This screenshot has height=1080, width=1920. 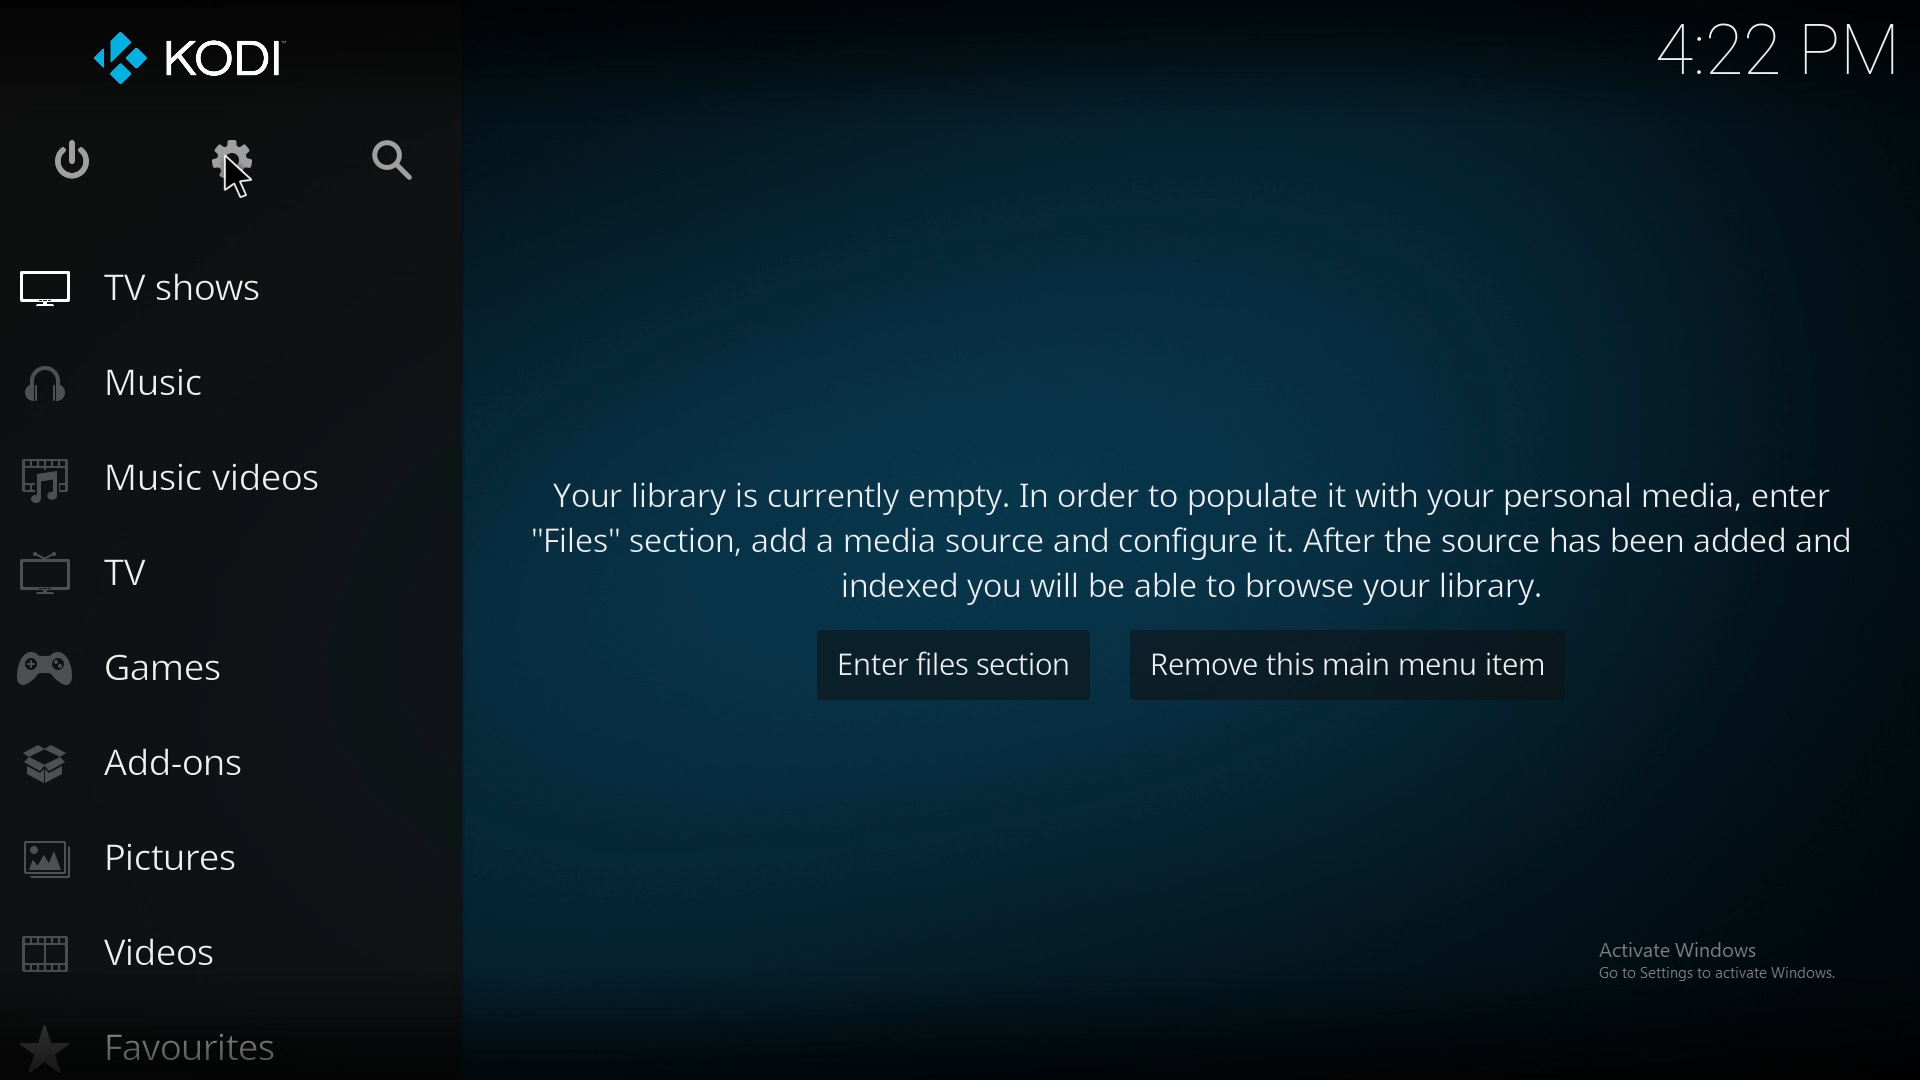 I want to click on videos, so click(x=219, y=954).